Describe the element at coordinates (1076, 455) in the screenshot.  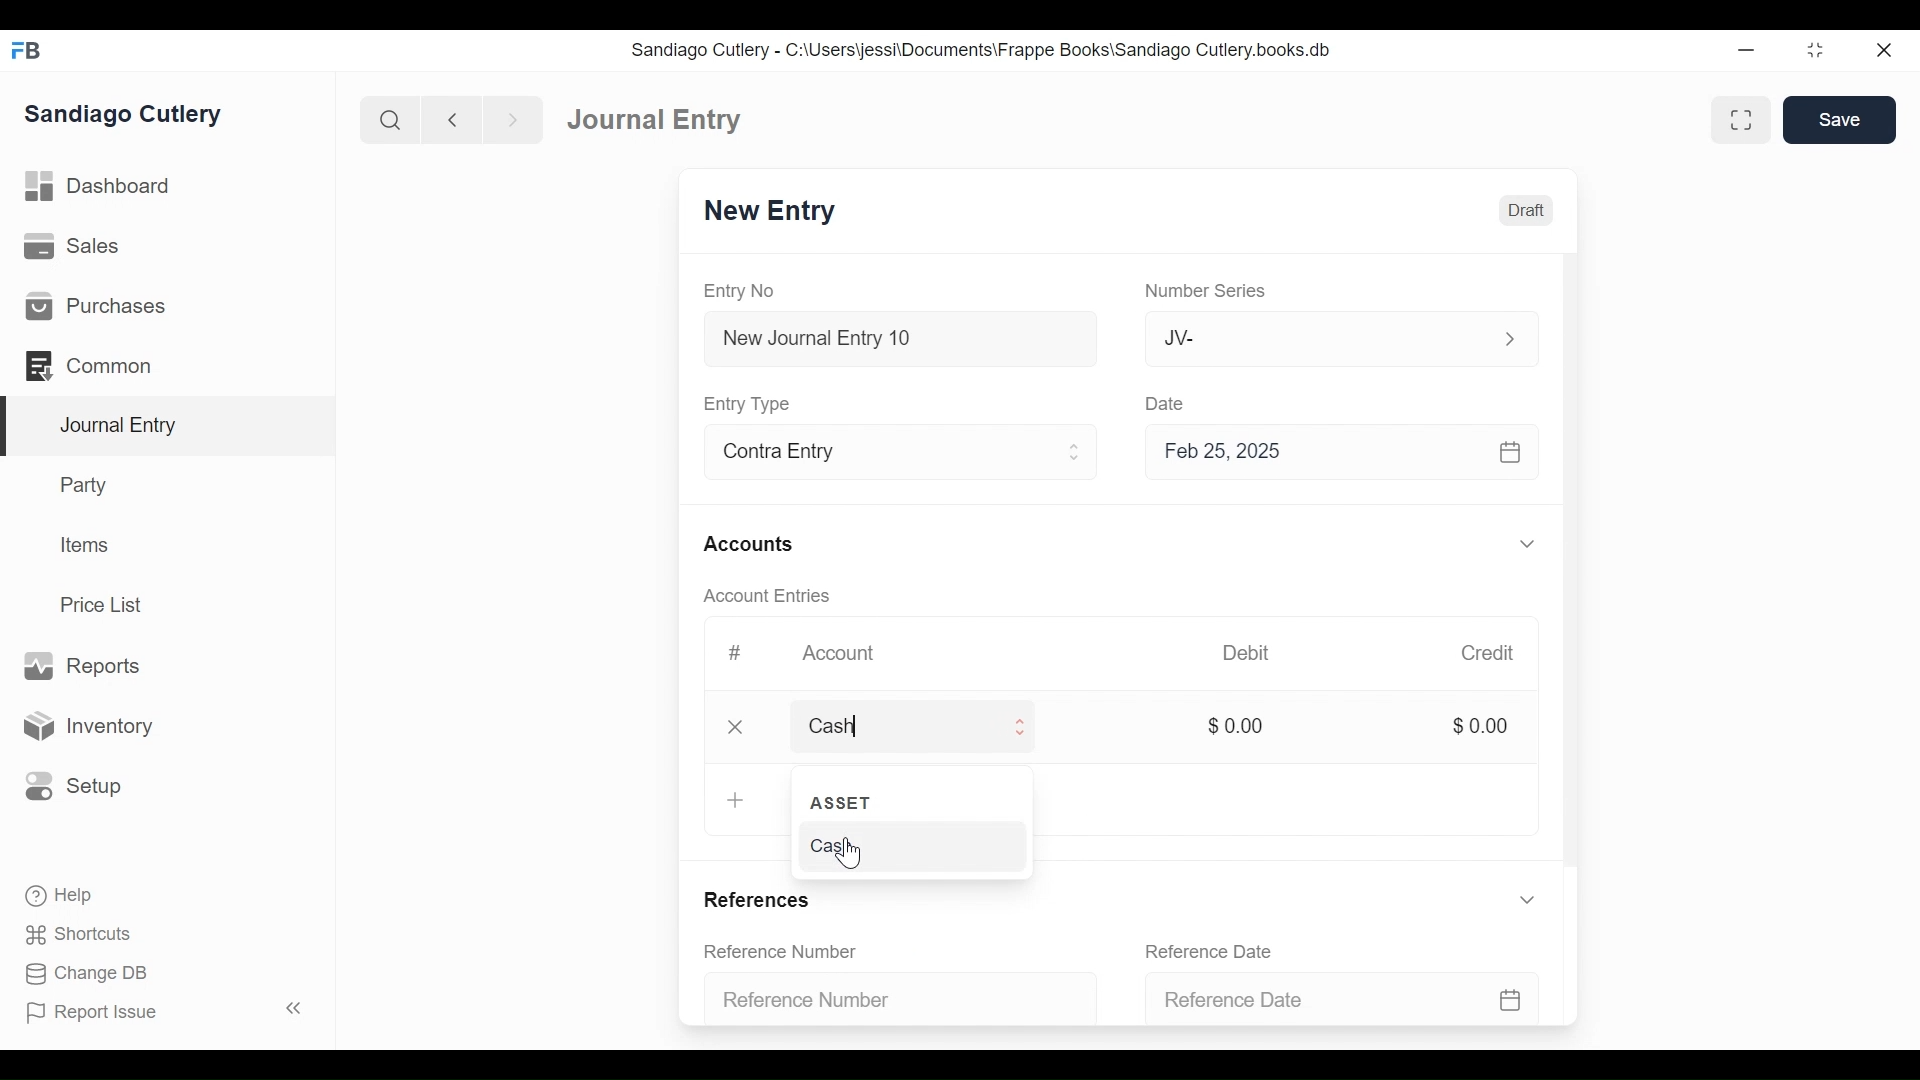
I see `Expand` at that location.